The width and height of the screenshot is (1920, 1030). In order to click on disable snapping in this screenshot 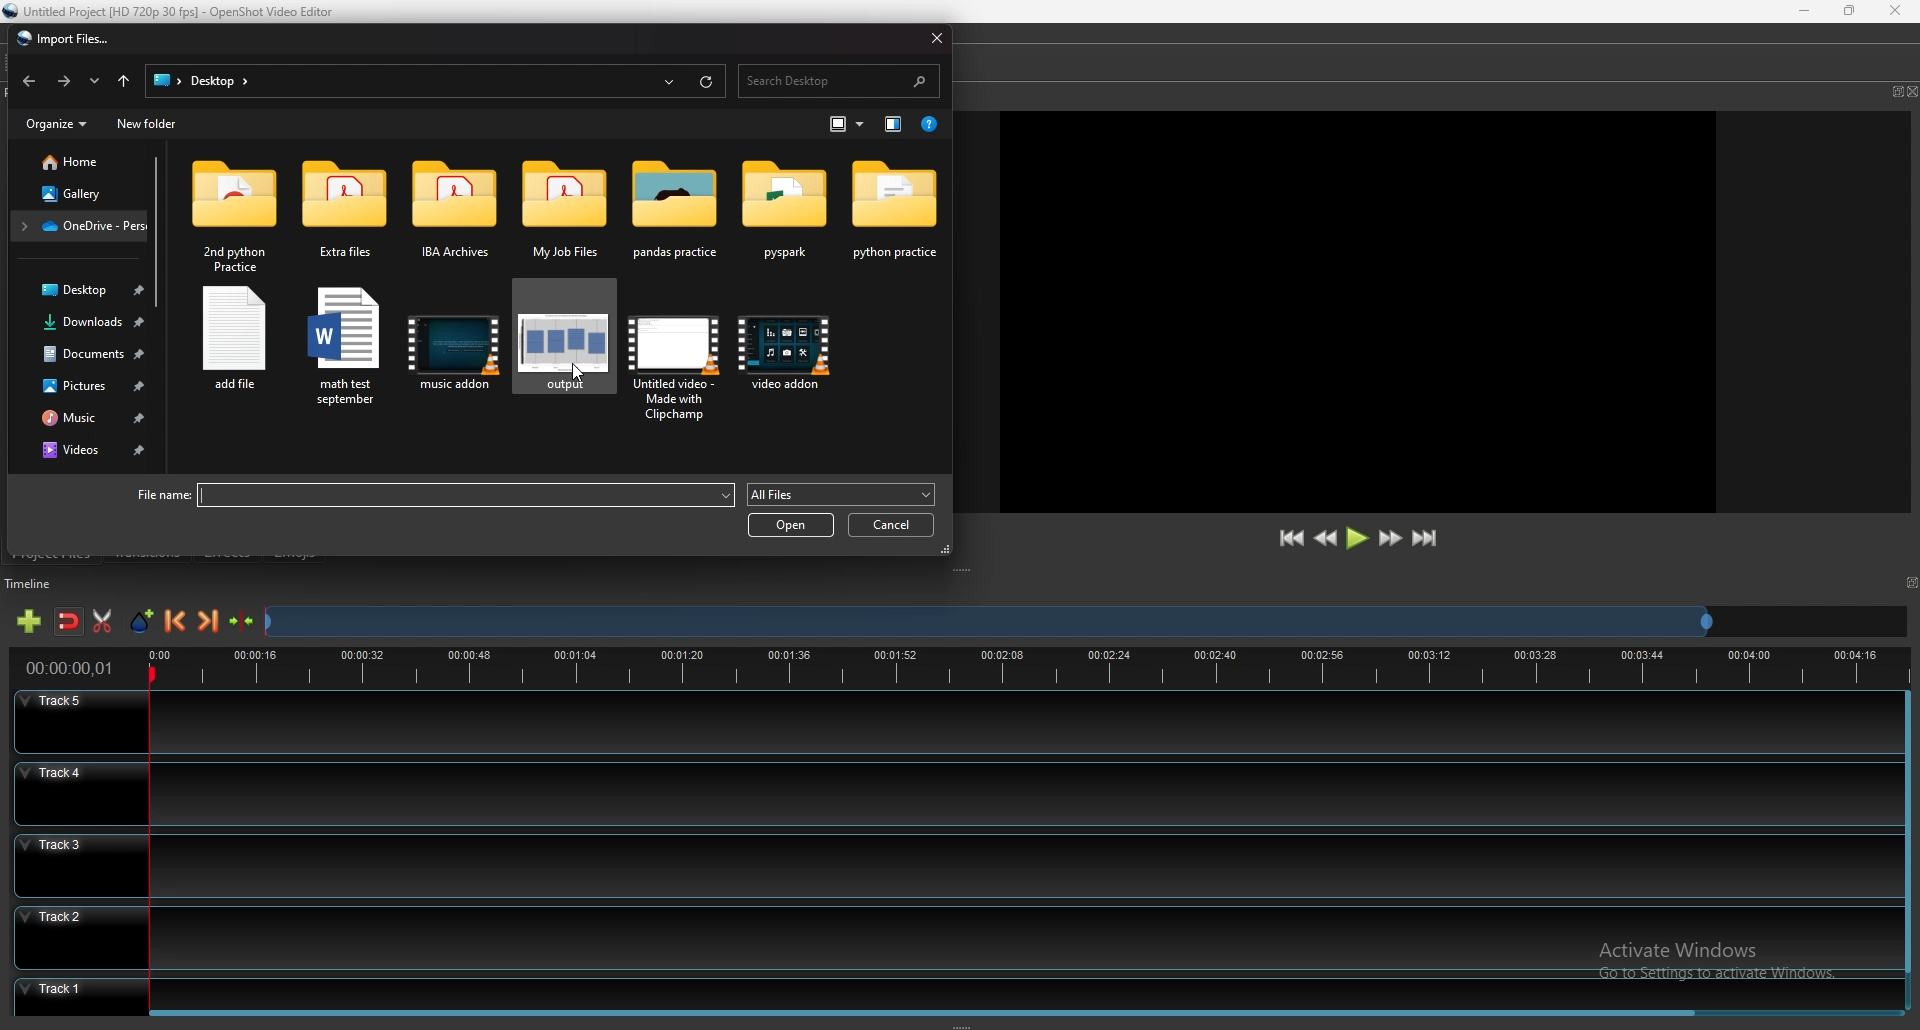, I will do `click(69, 622)`.